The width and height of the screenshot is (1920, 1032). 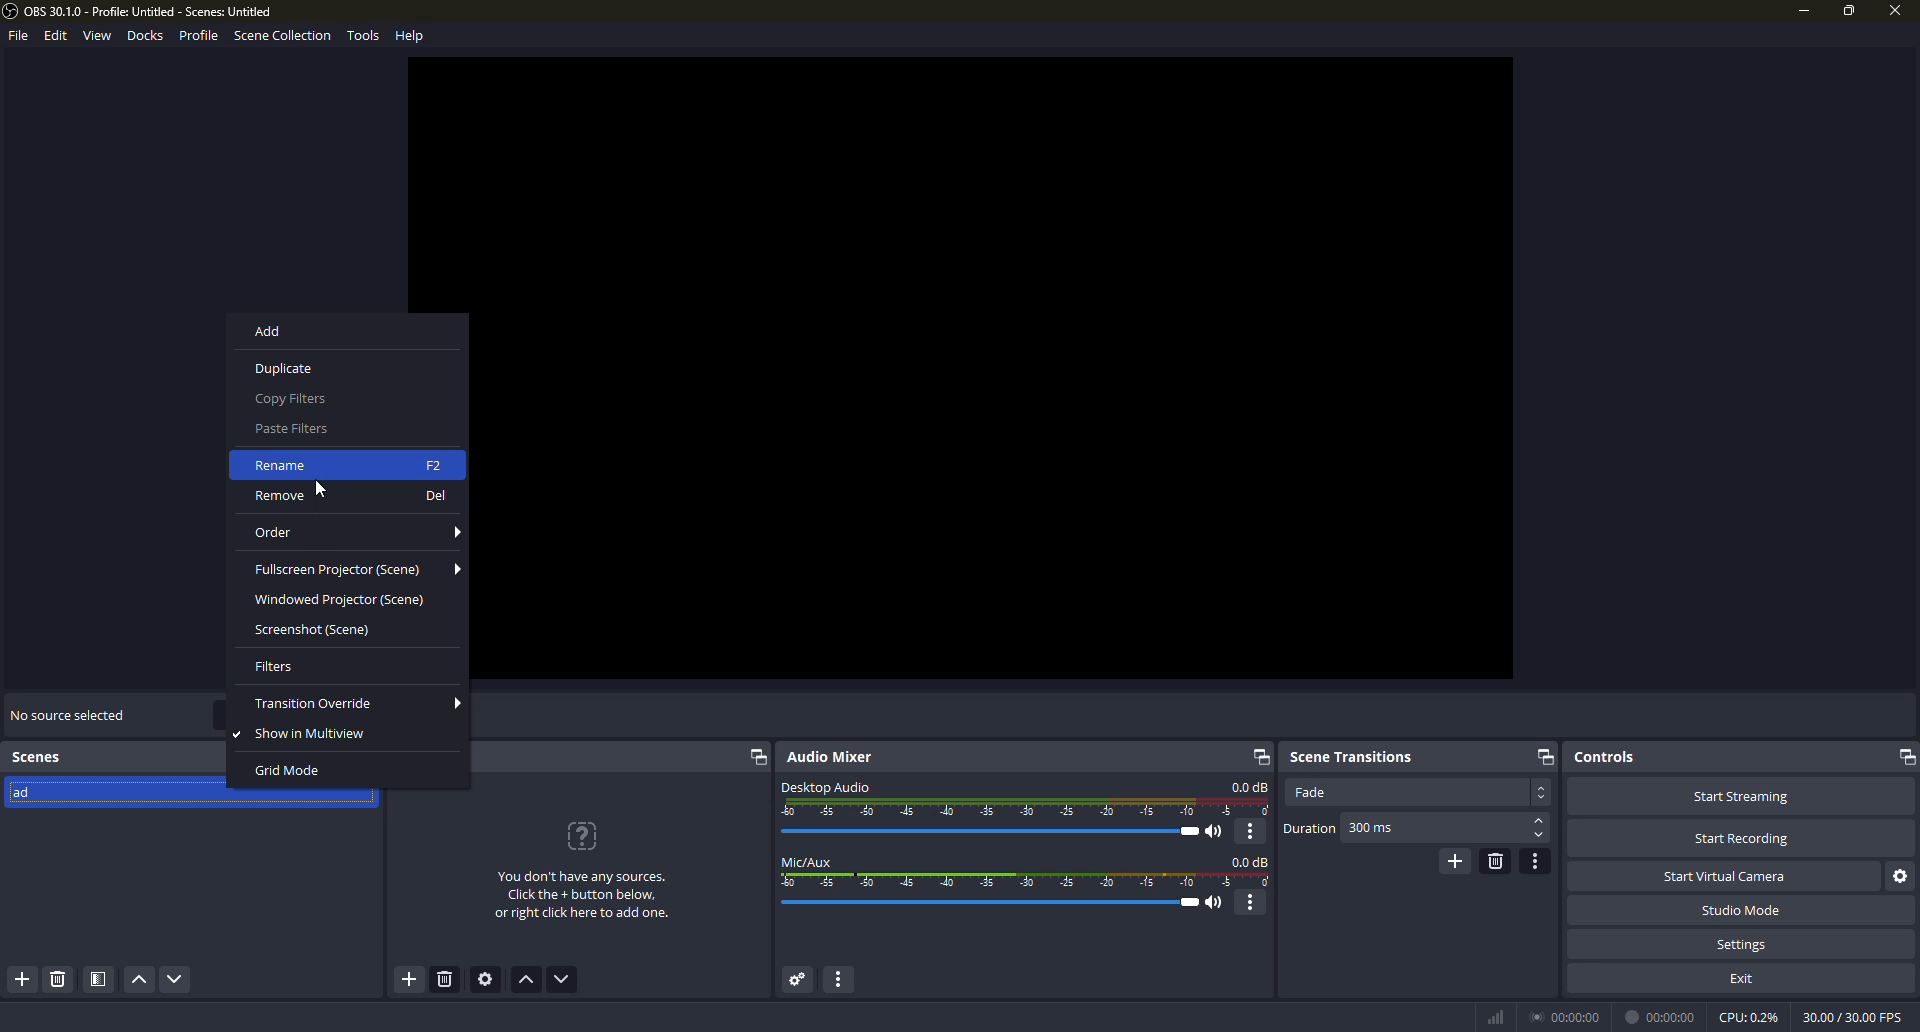 What do you see at coordinates (1309, 829) in the screenshot?
I see `duration` at bounding box center [1309, 829].